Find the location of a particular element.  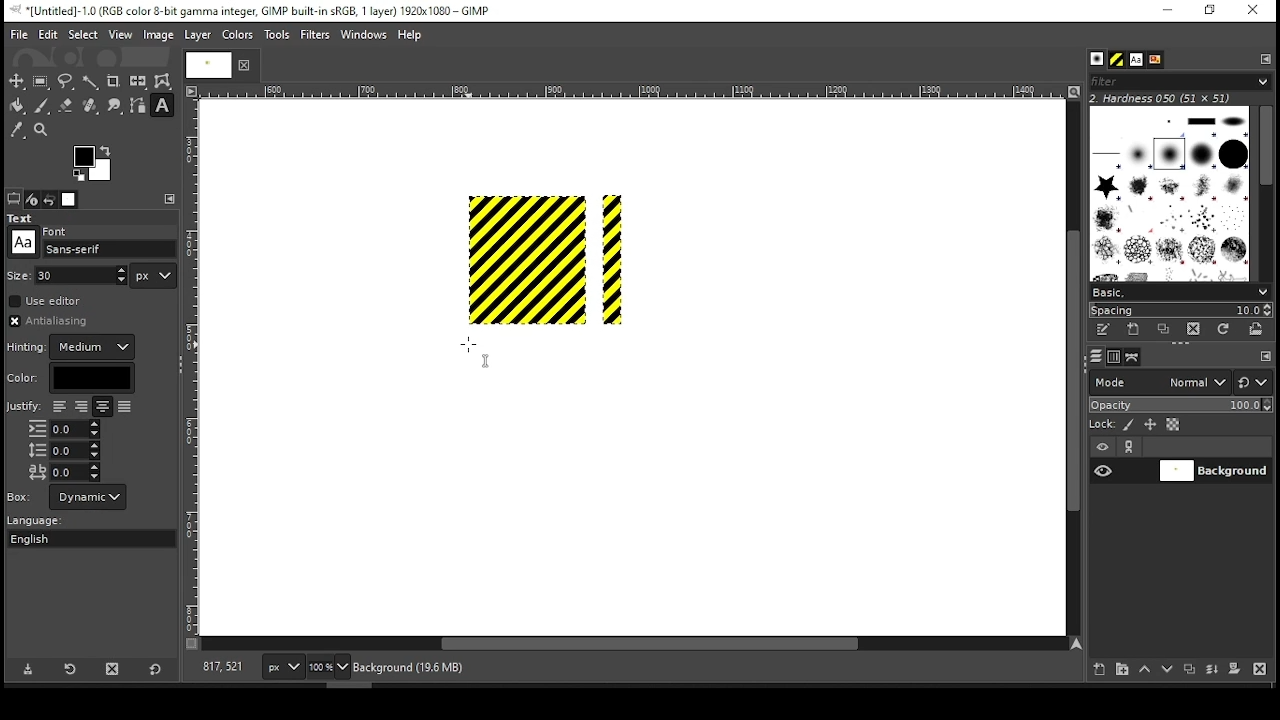

delete layer is located at coordinates (1259, 669).